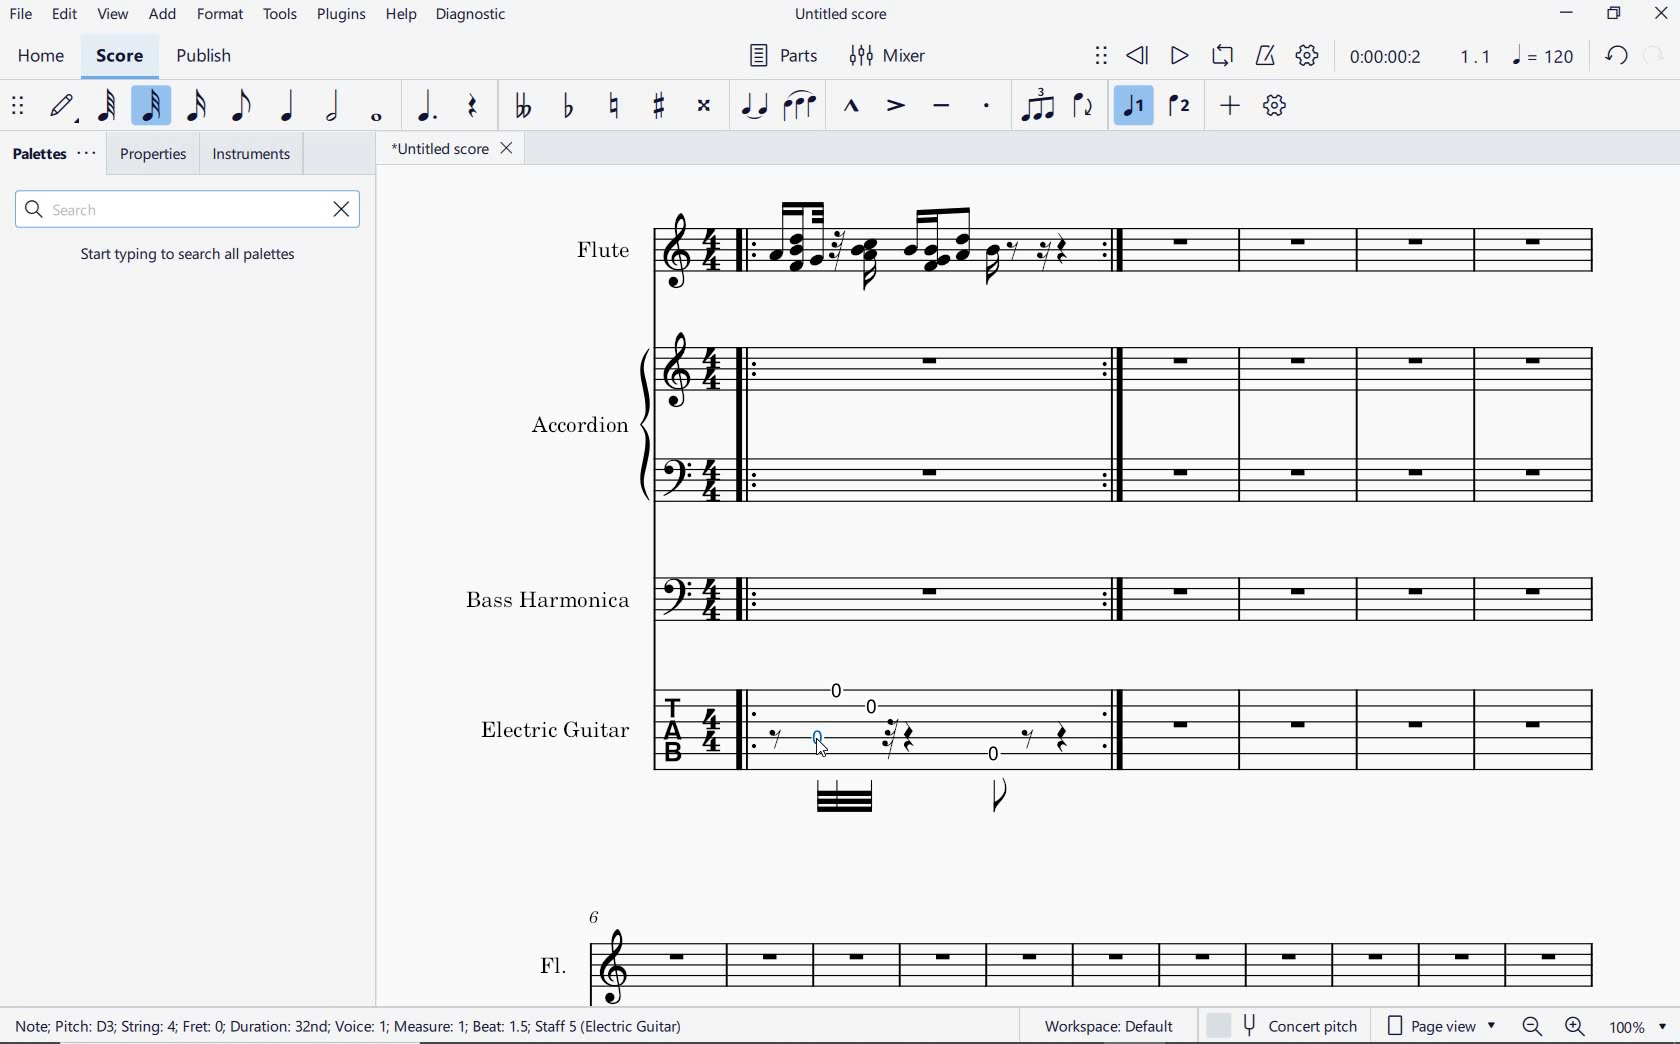  What do you see at coordinates (1089, 248) in the screenshot?
I see `Instrument: Flute` at bounding box center [1089, 248].